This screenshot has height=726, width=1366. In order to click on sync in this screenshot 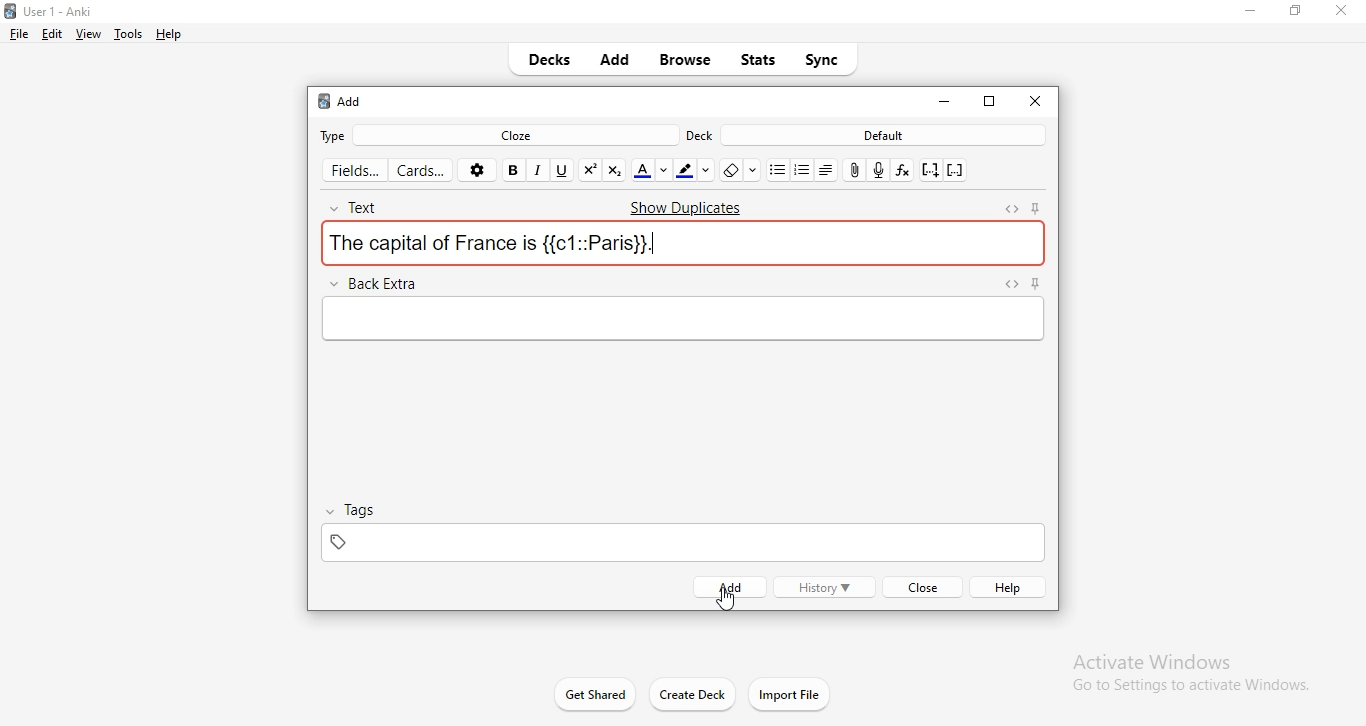, I will do `click(823, 58)`.